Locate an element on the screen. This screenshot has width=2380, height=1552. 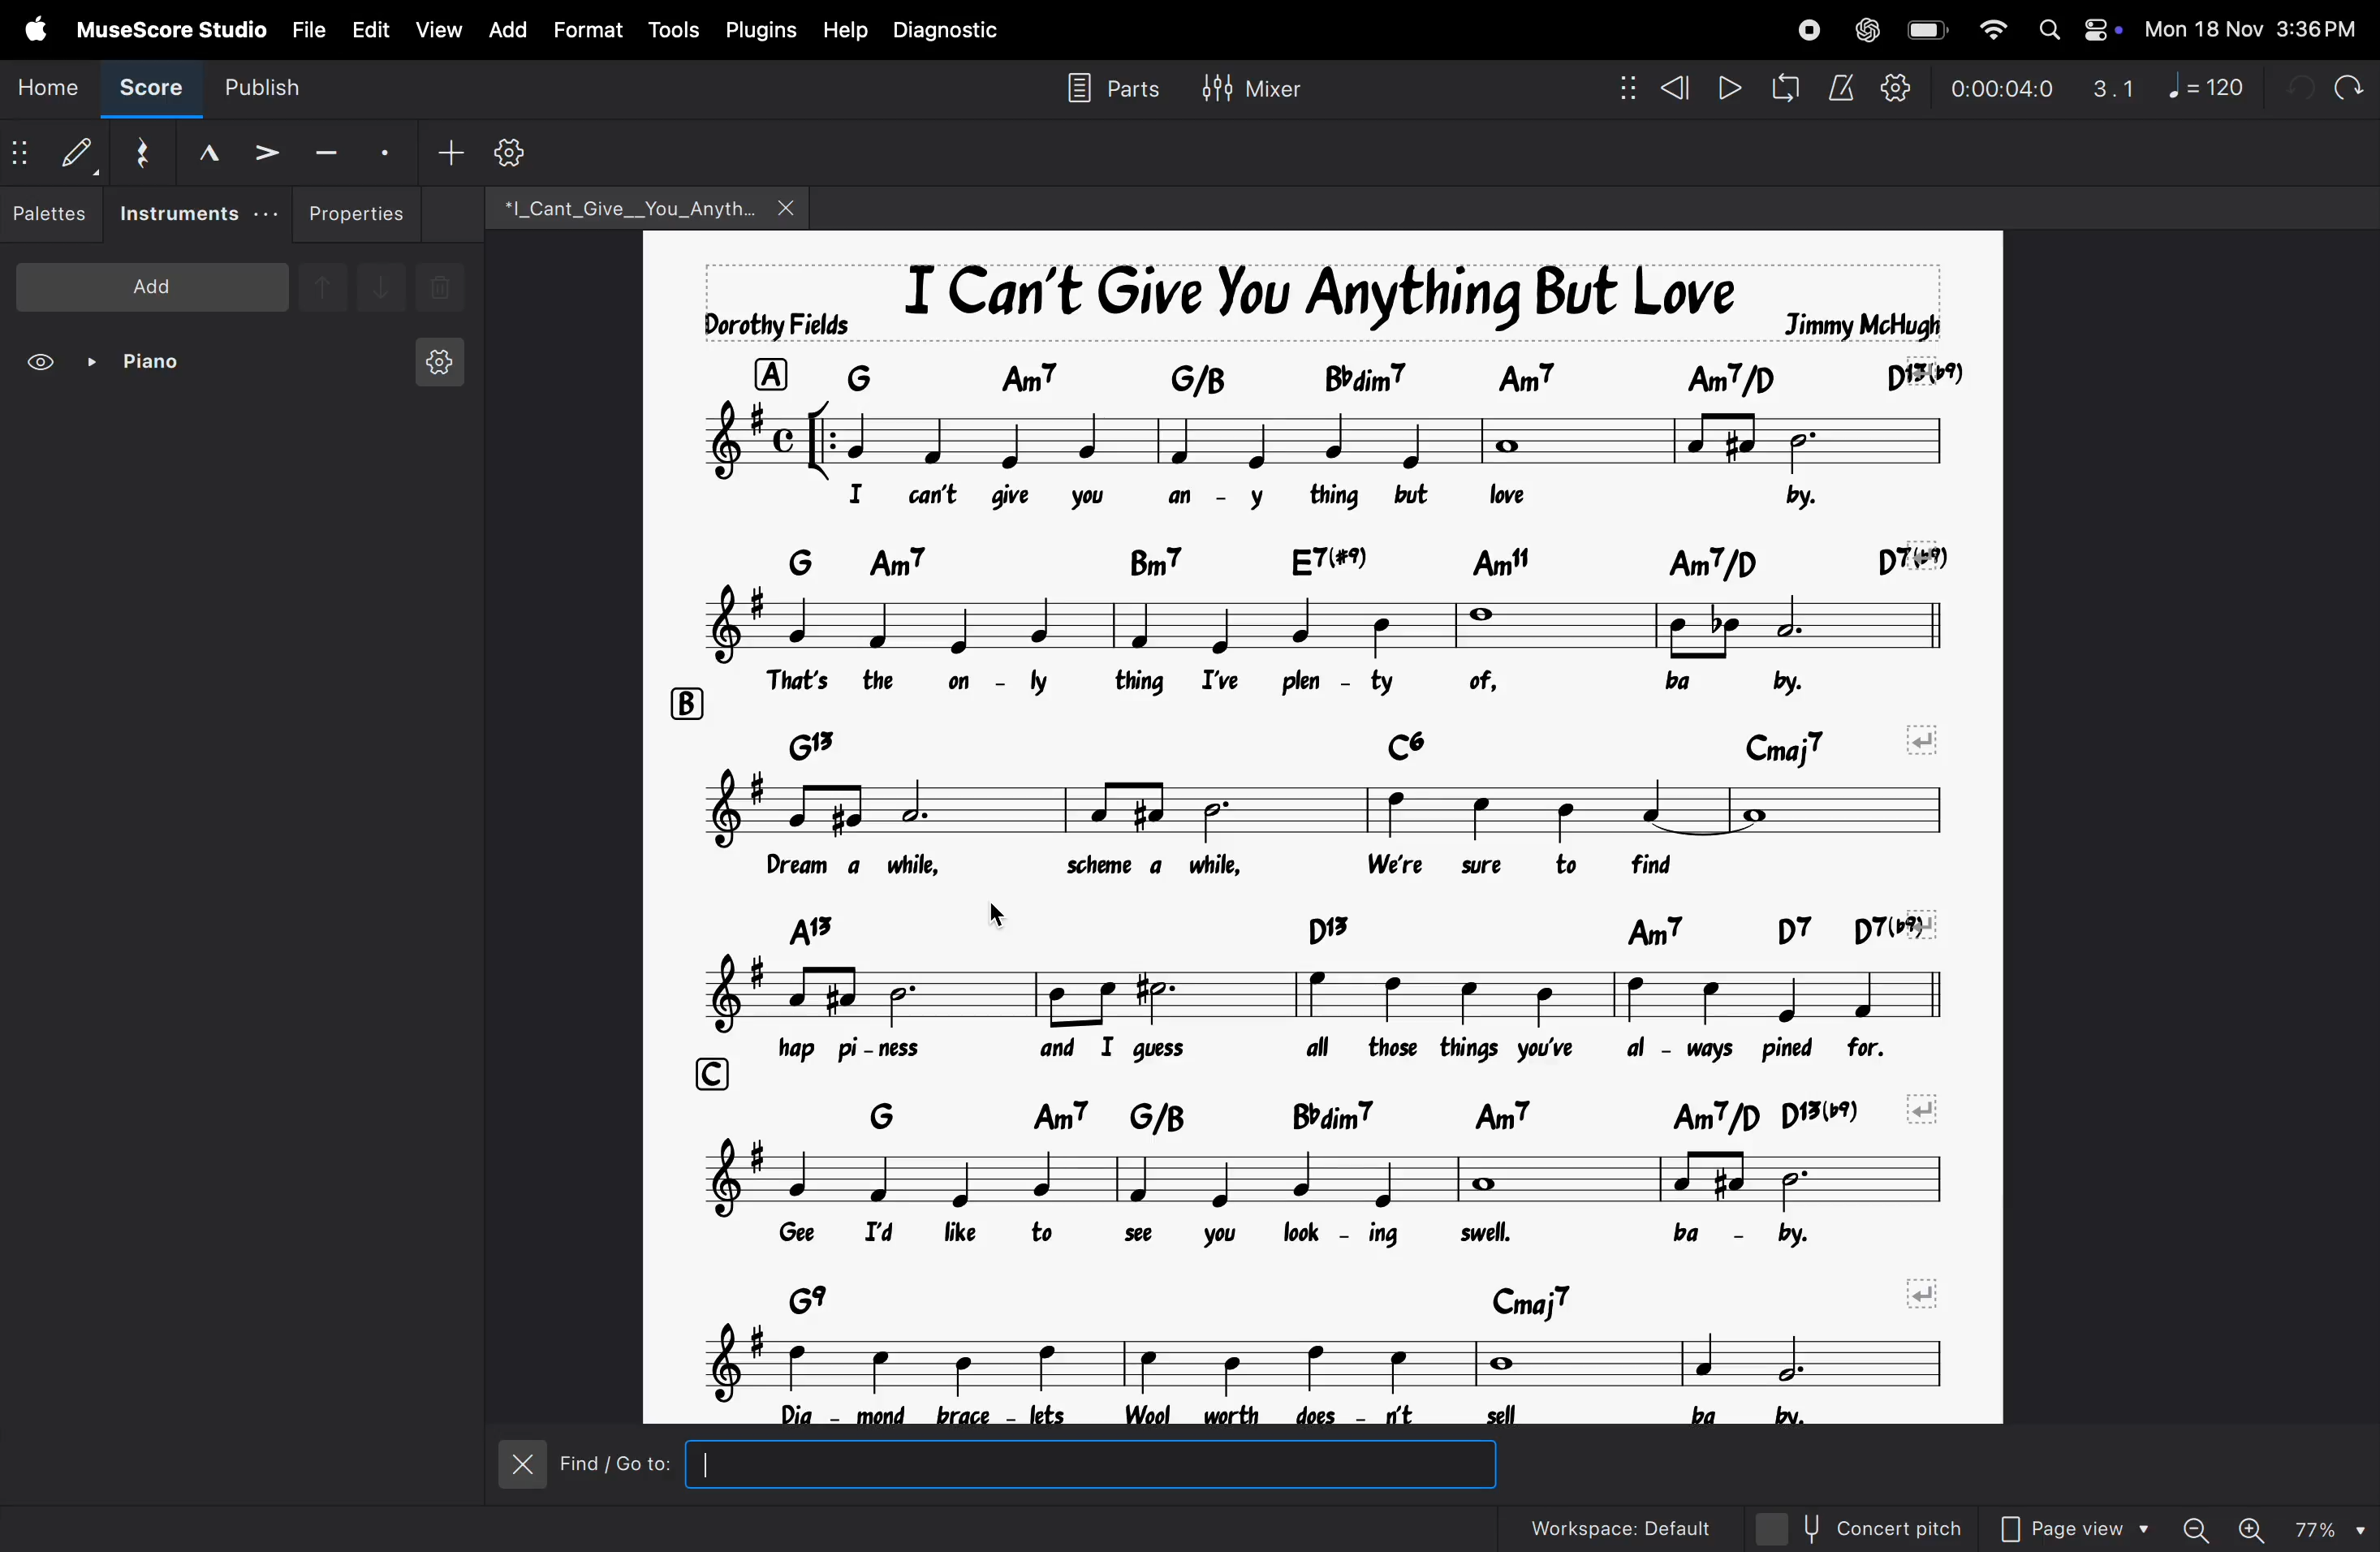
row is located at coordinates (770, 374).